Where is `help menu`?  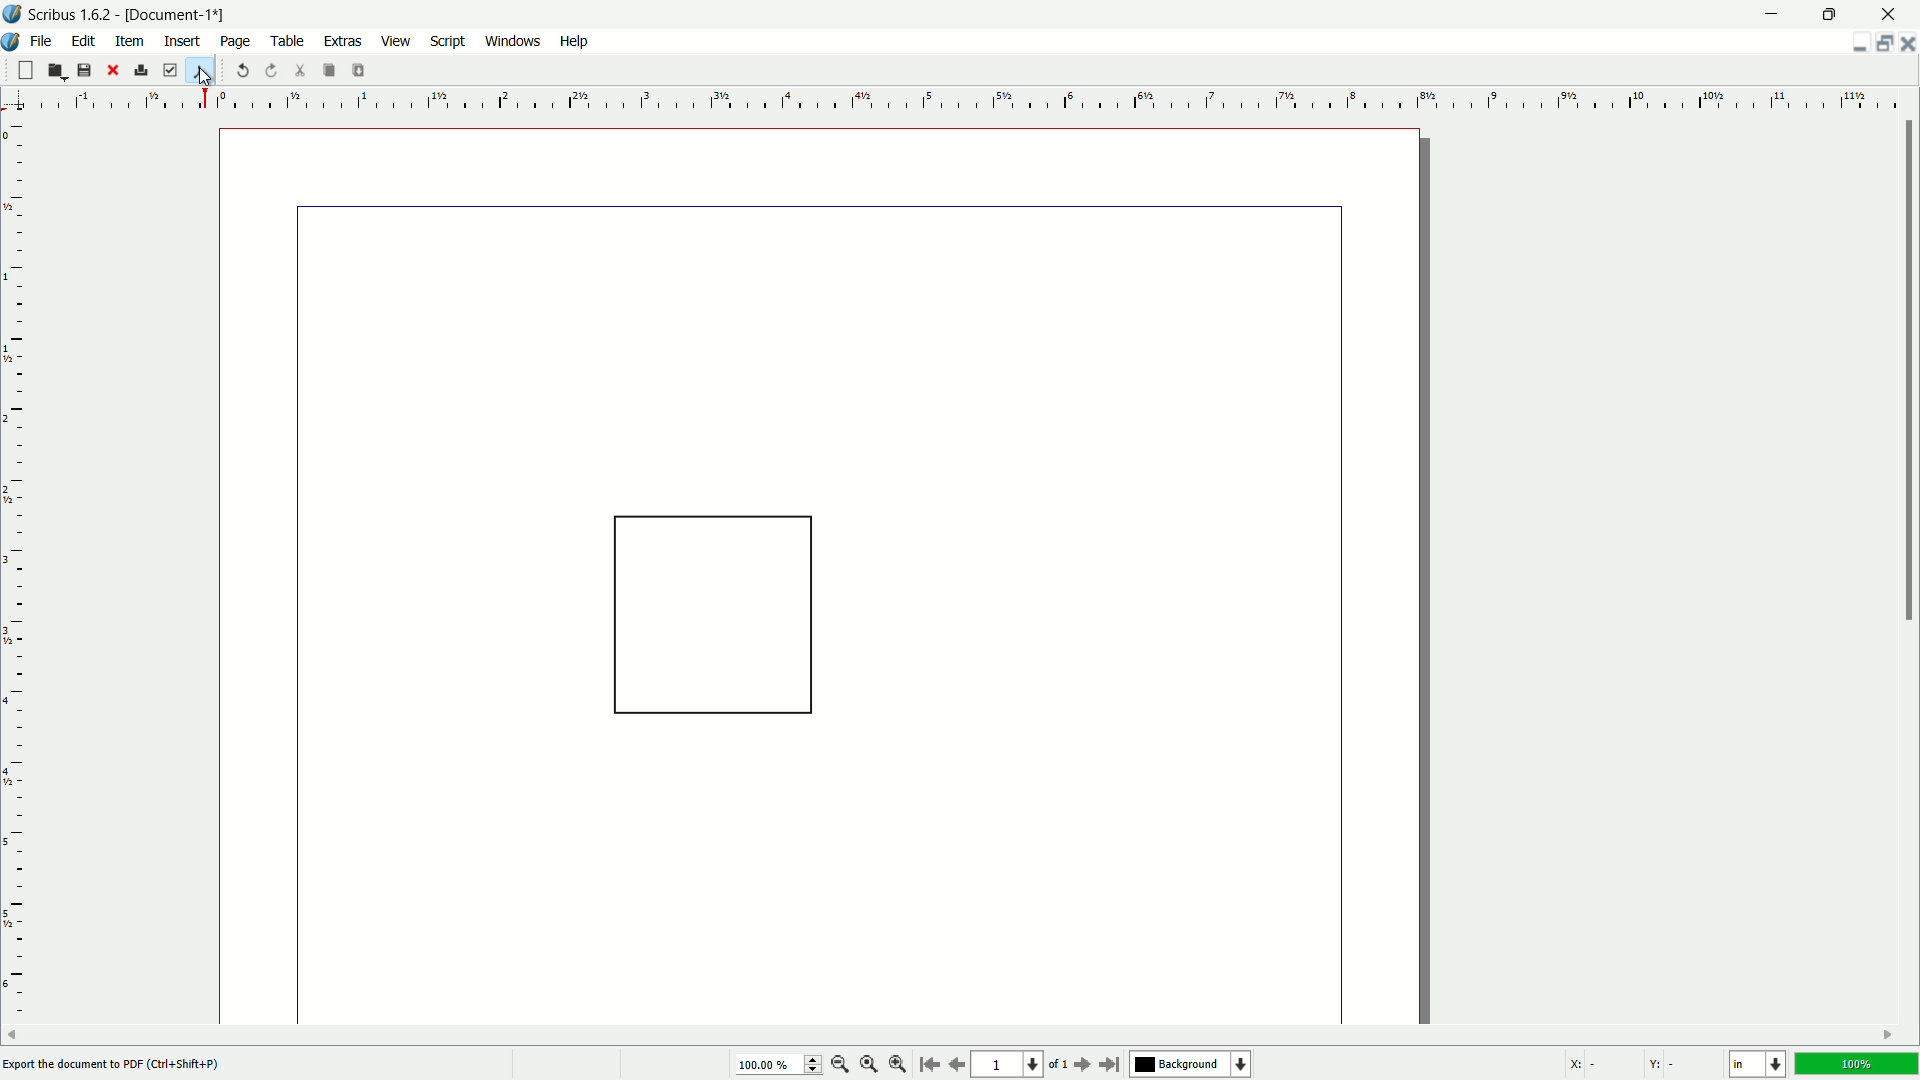 help menu is located at coordinates (573, 42).